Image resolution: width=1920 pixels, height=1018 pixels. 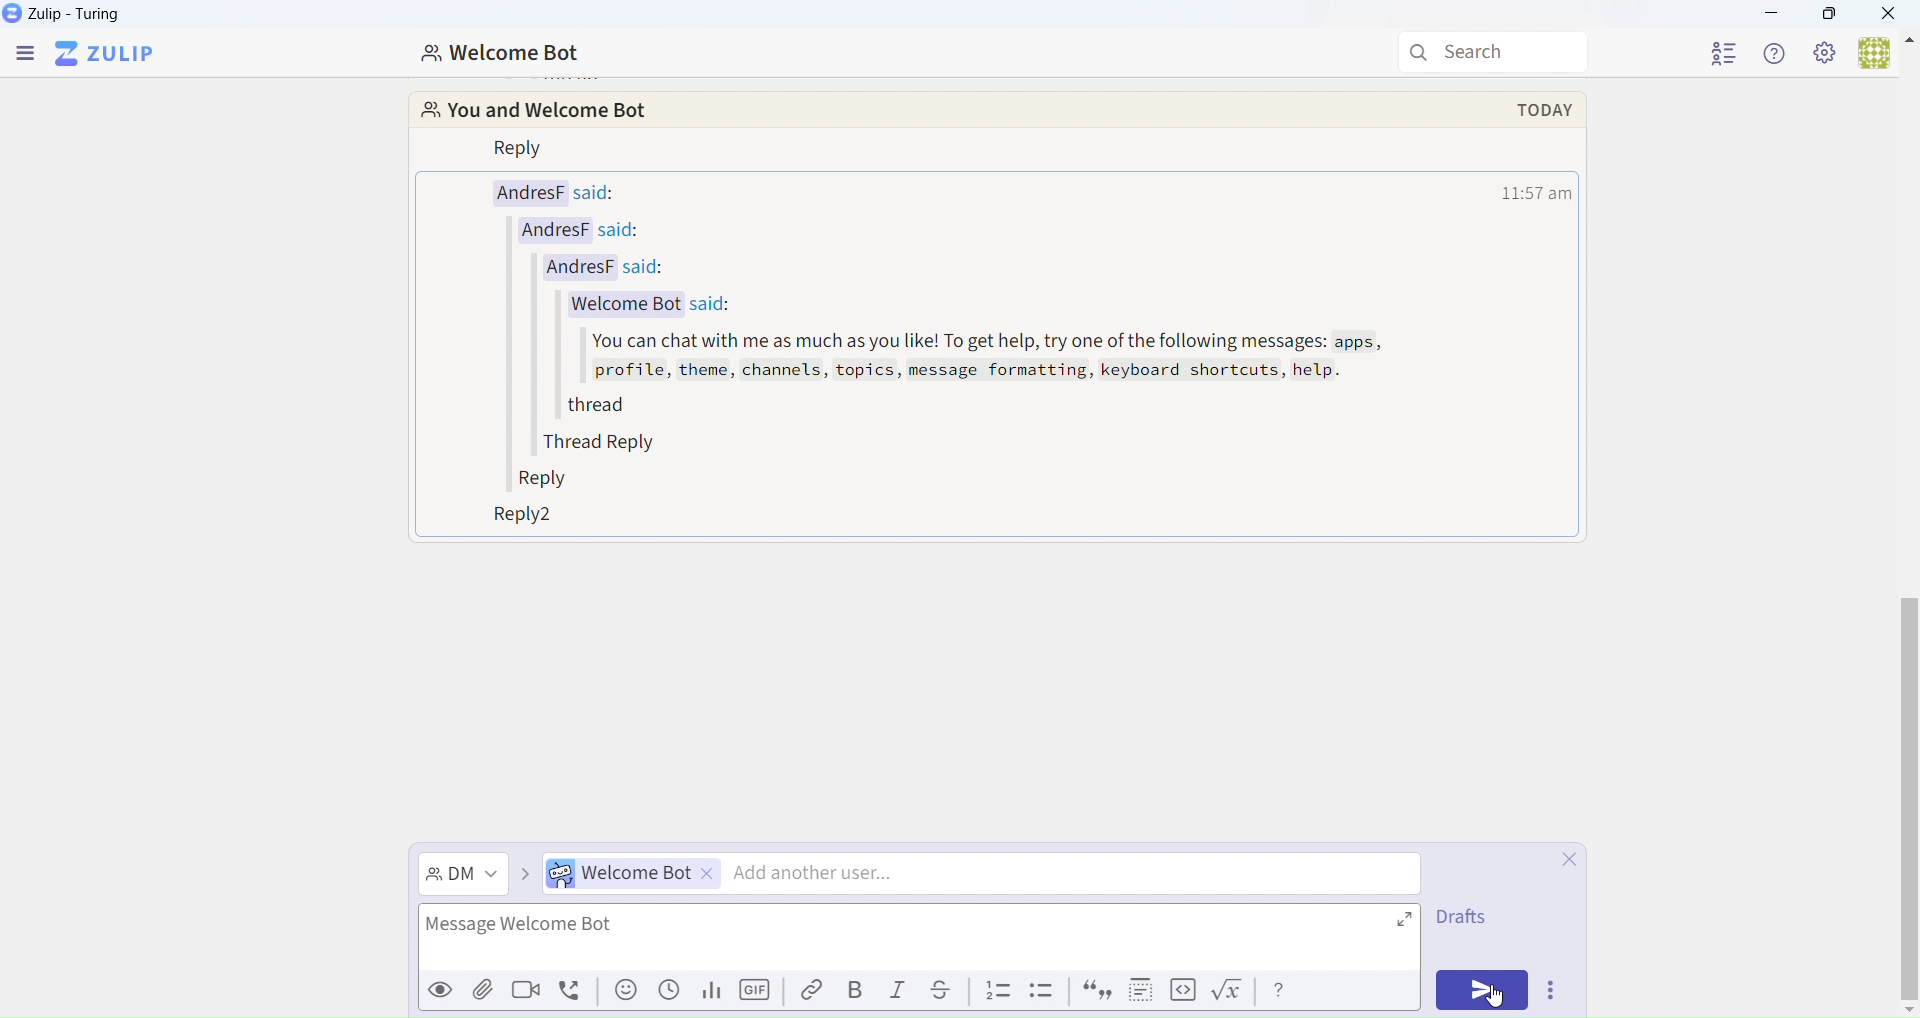 What do you see at coordinates (522, 151) in the screenshot?
I see `Reply` at bounding box center [522, 151].